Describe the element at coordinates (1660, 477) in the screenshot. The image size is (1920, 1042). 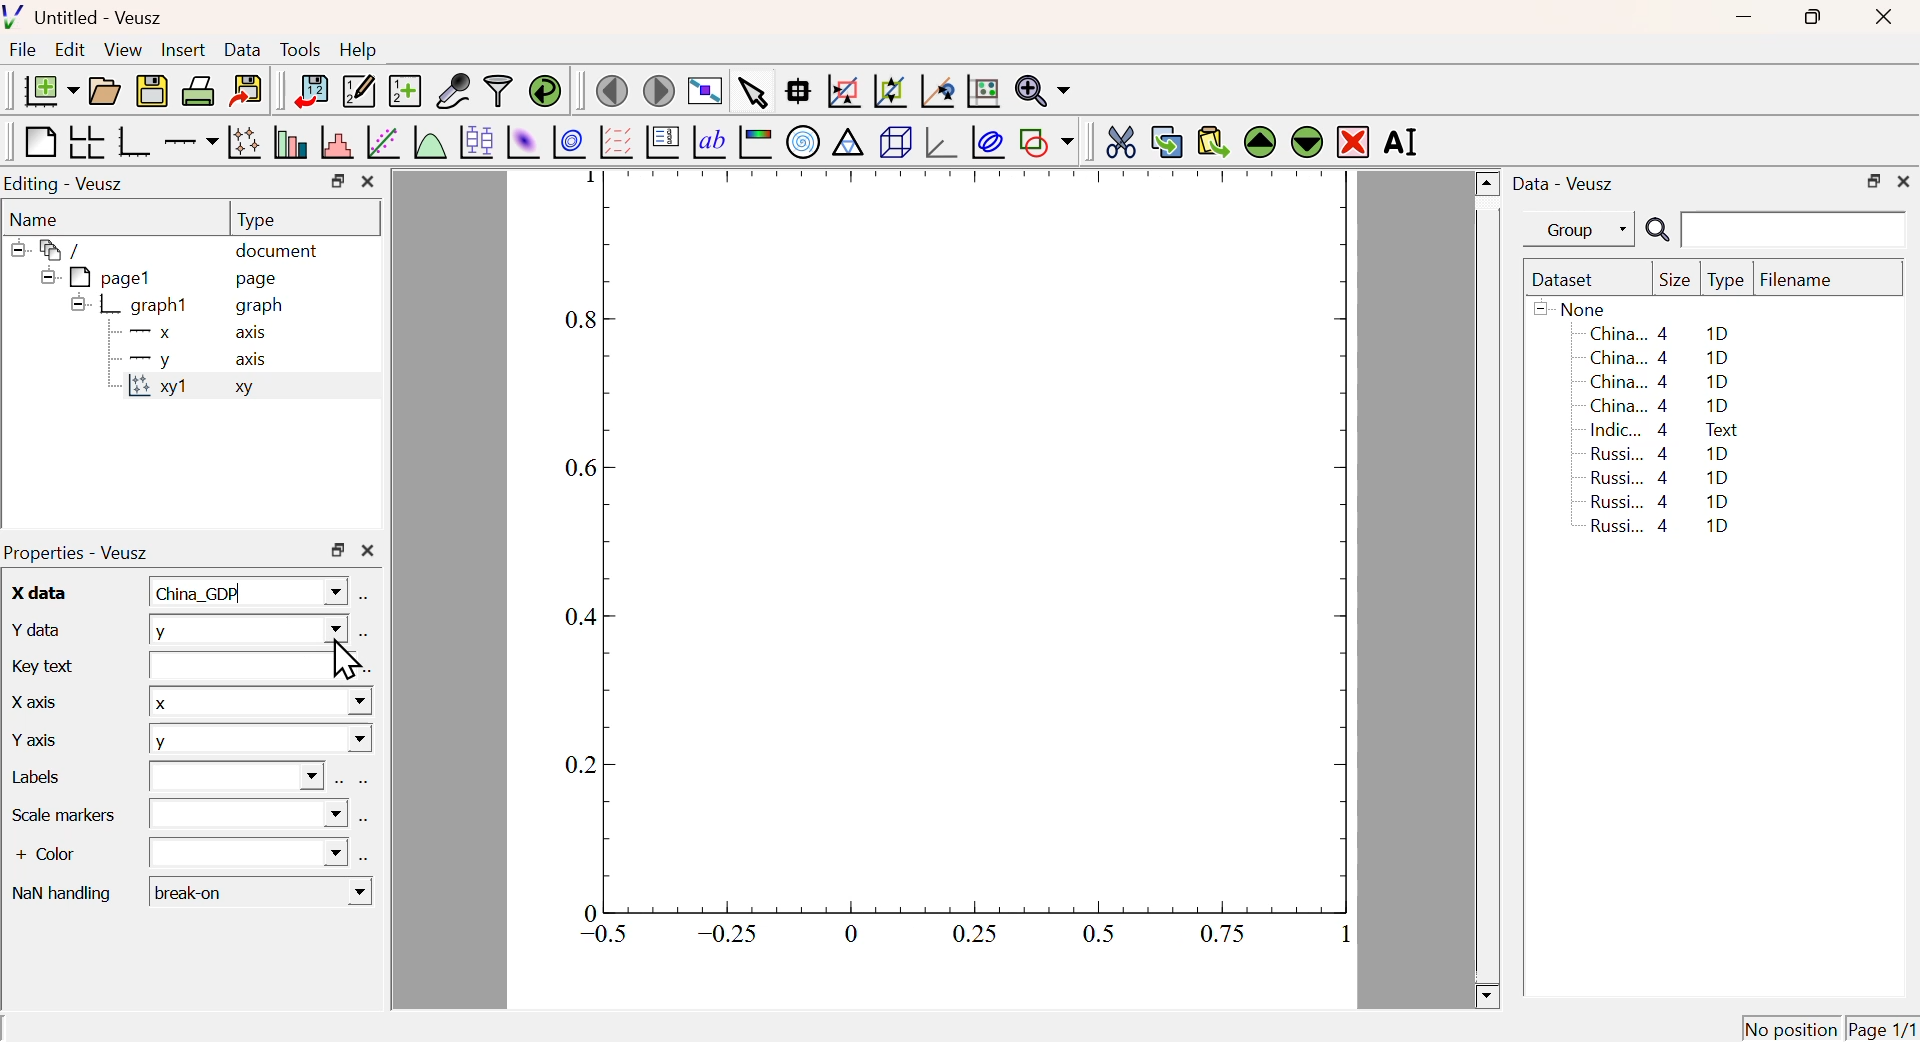
I see `Russi... 4 1D` at that location.